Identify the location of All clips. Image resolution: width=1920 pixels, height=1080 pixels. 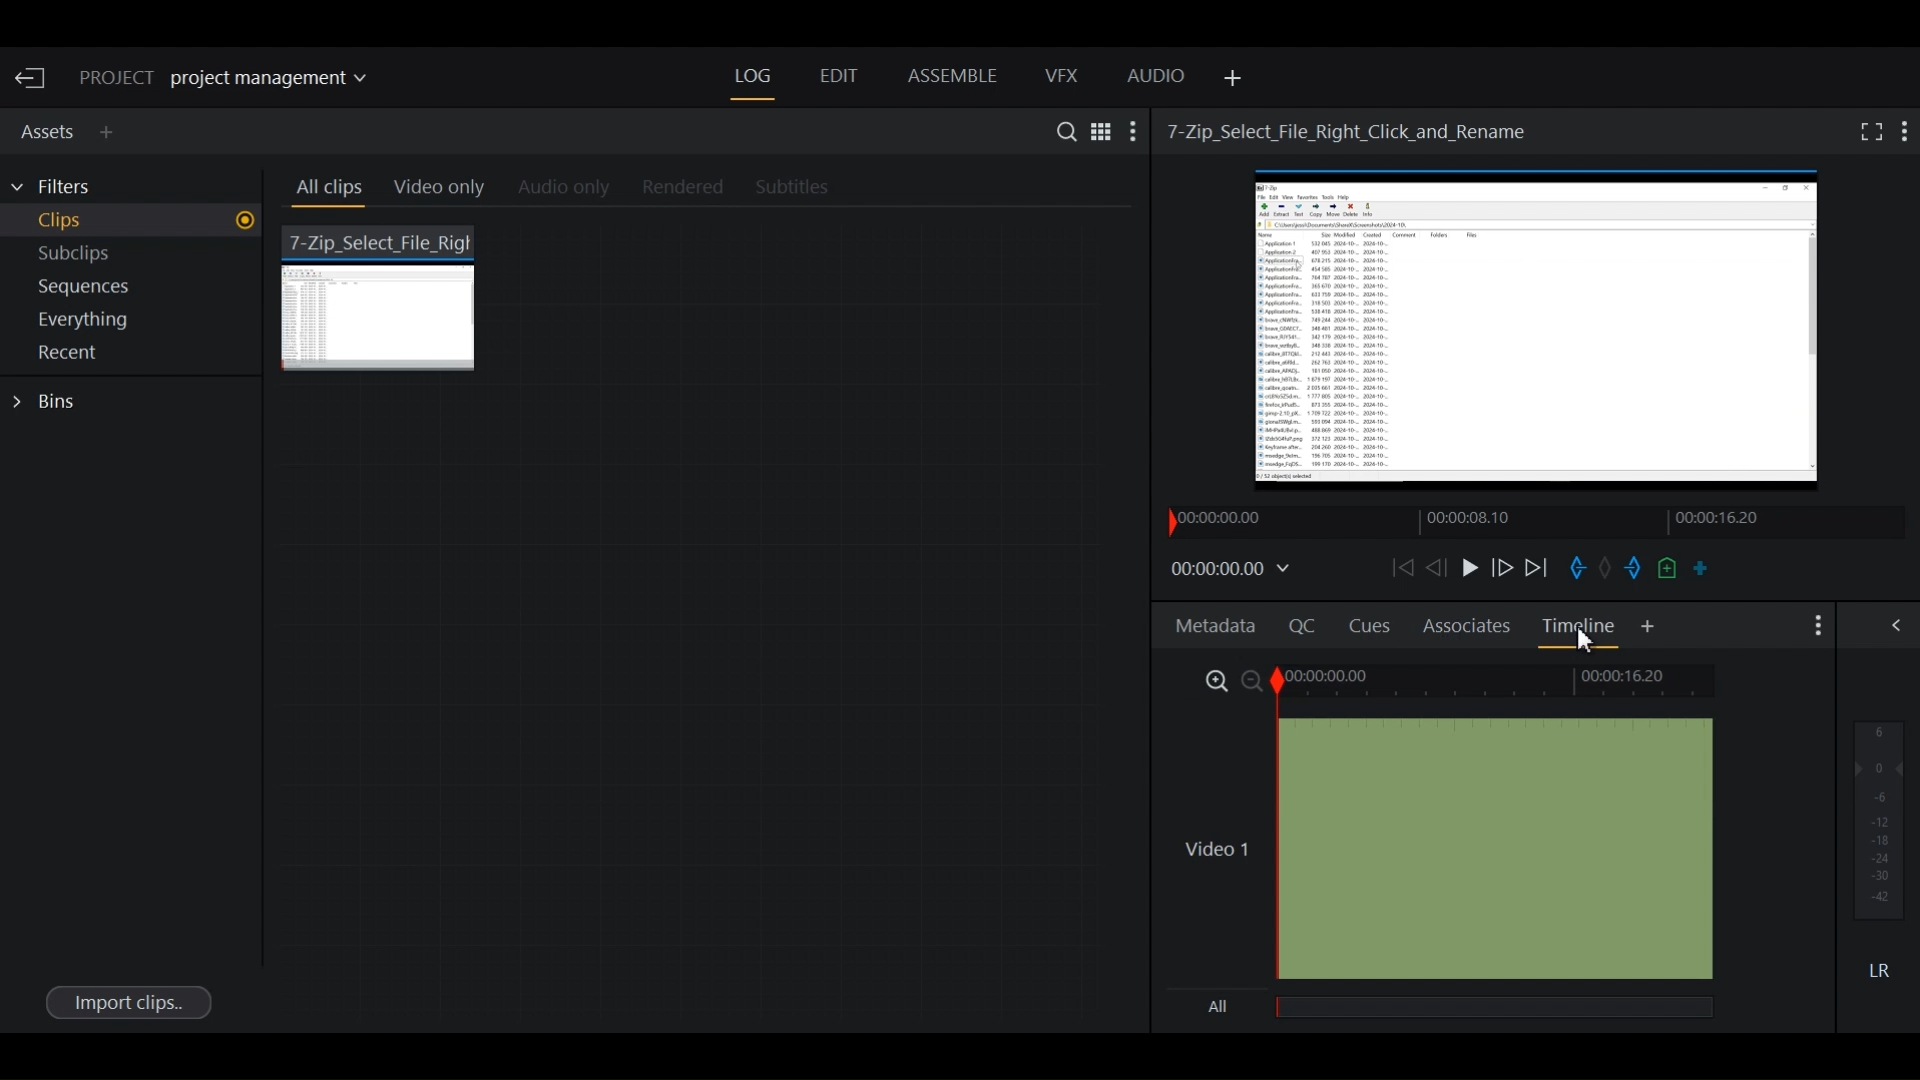
(326, 191).